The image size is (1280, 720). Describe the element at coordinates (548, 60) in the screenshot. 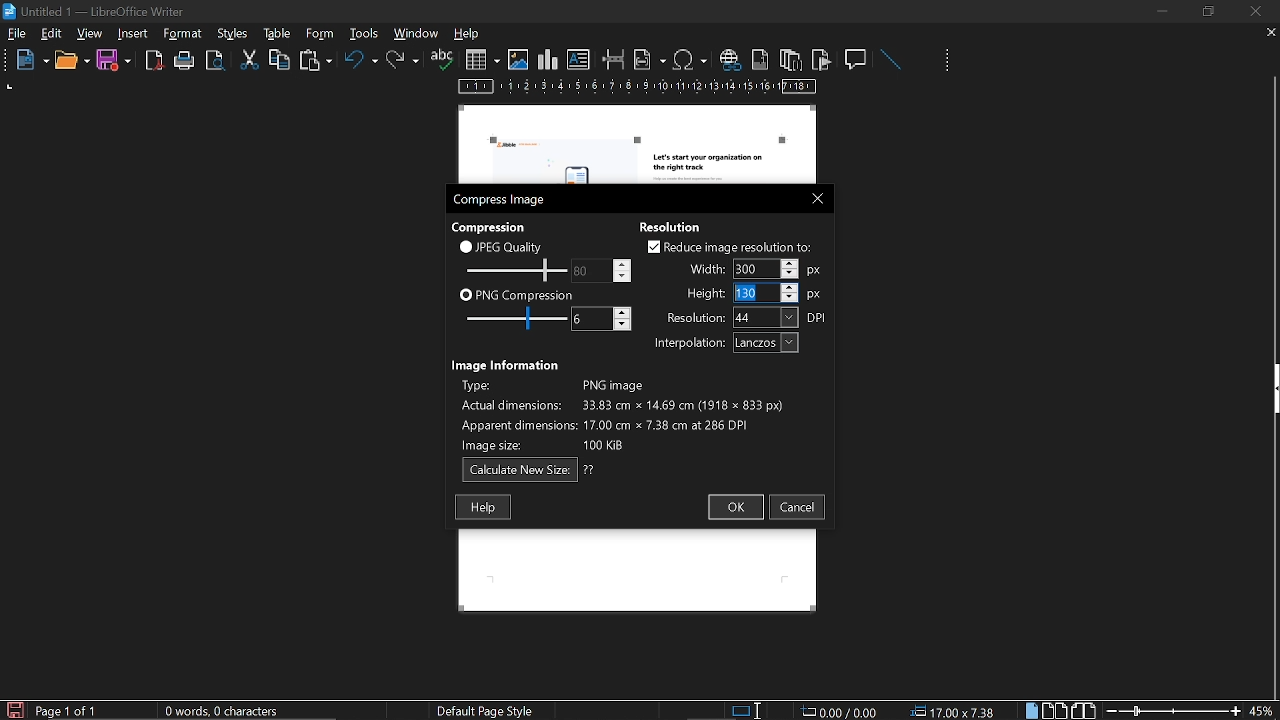

I see `insert chart` at that location.